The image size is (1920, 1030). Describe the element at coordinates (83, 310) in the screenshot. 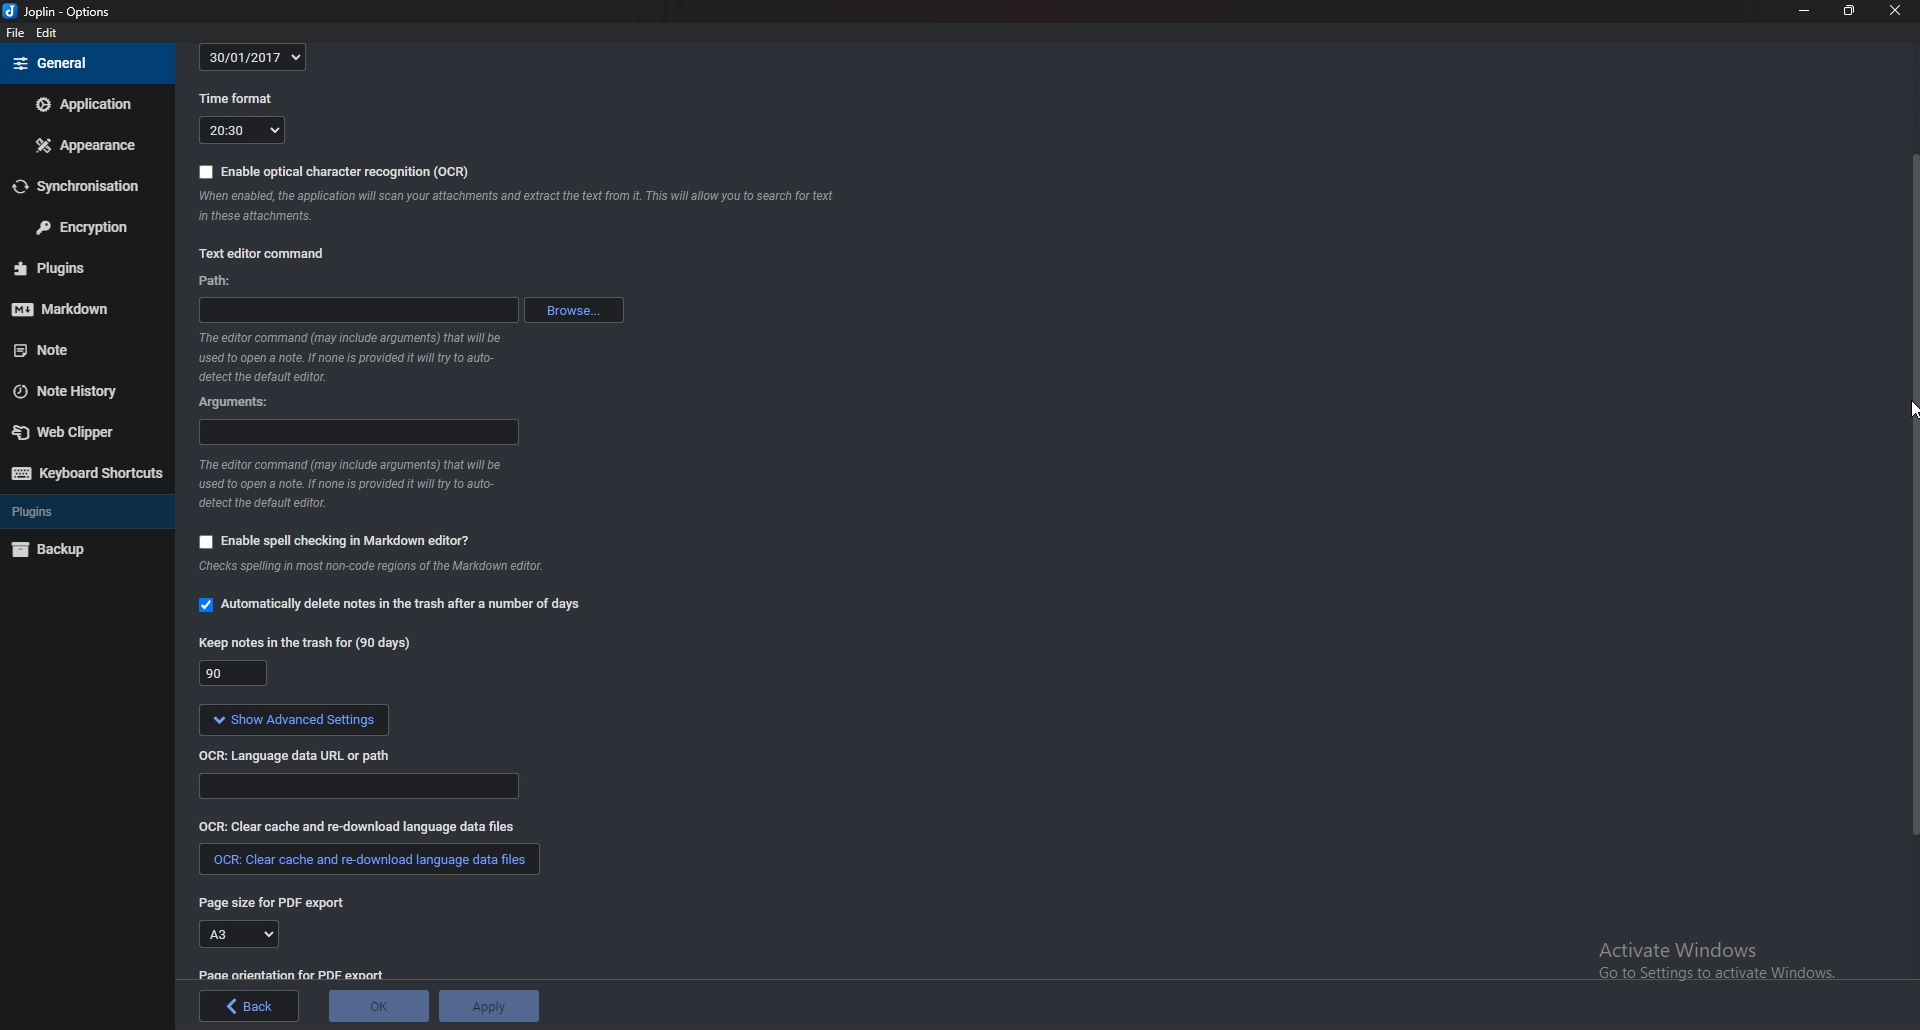

I see `markdown` at that location.